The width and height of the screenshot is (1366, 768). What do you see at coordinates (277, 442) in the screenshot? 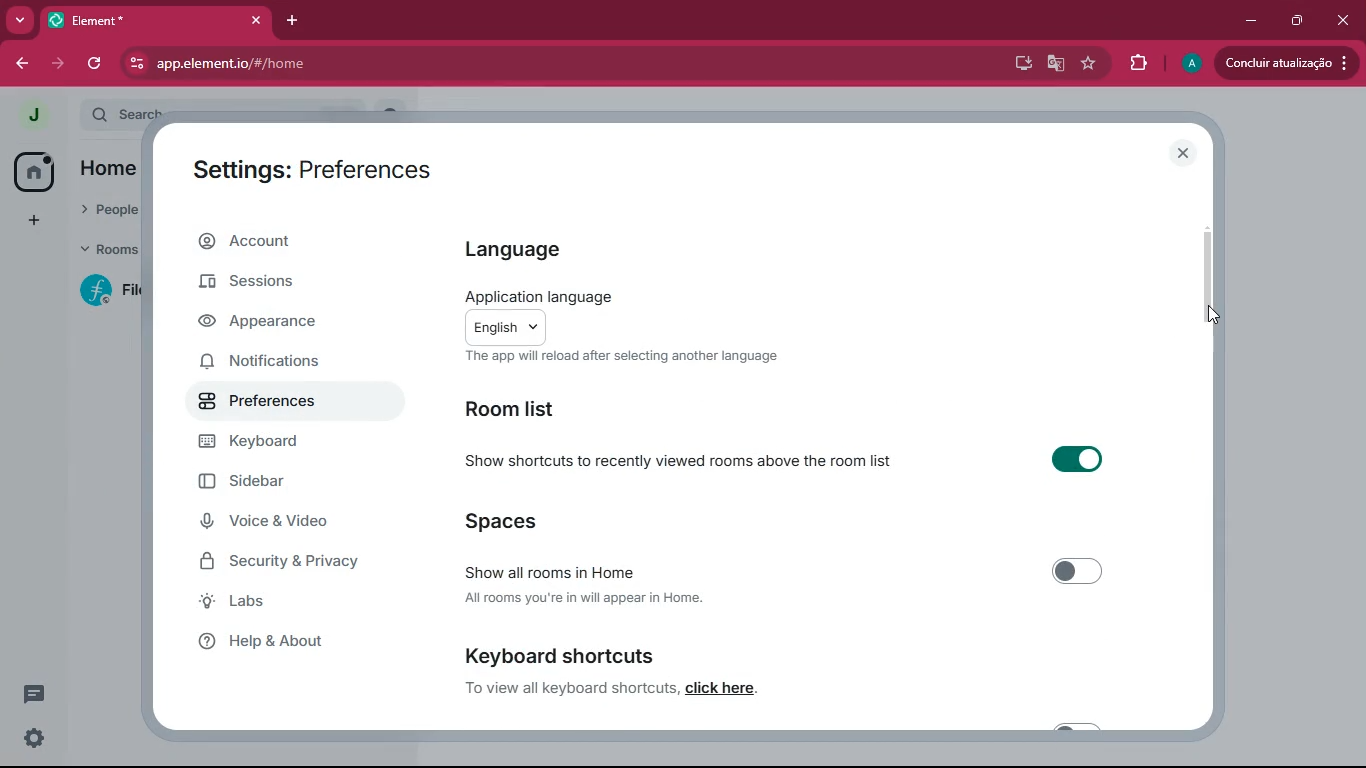
I see `keyboard` at bounding box center [277, 442].